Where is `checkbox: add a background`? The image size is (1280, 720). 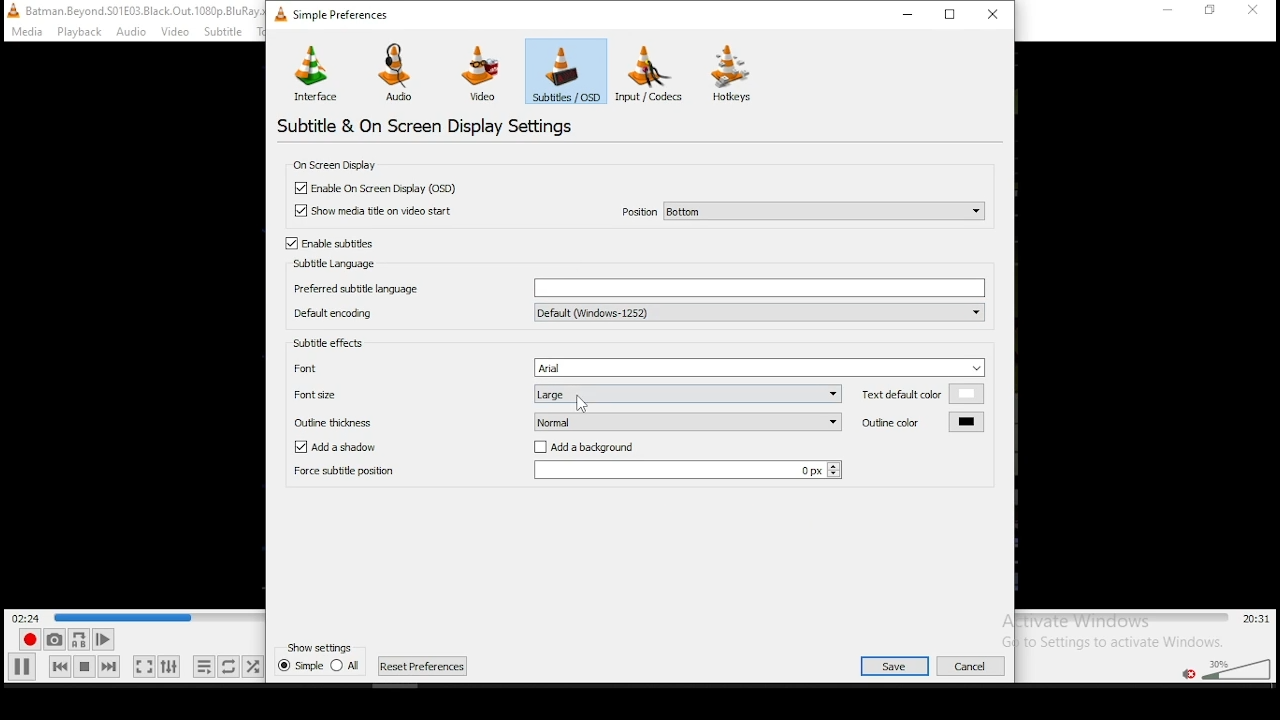
checkbox: add a background is located at coordinates (584, 448).